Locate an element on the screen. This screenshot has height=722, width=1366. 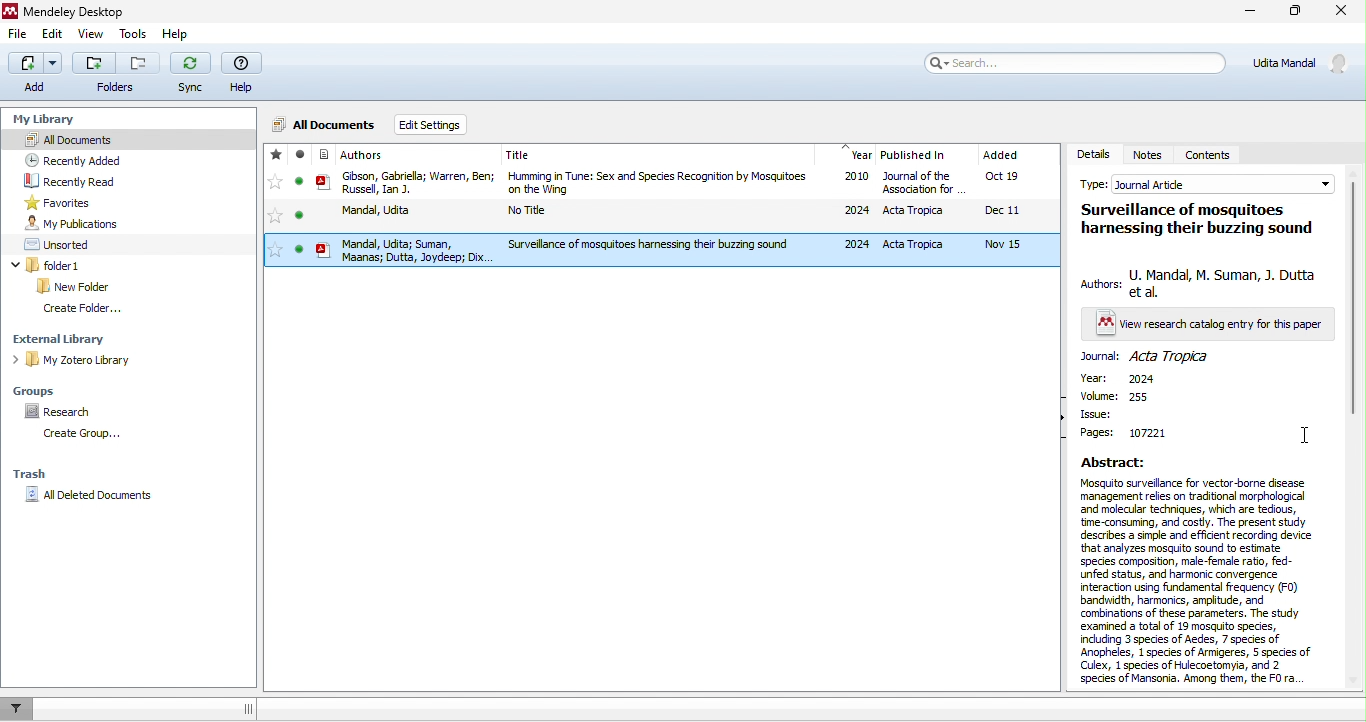
maximize is located at coordinates (1297, 11).